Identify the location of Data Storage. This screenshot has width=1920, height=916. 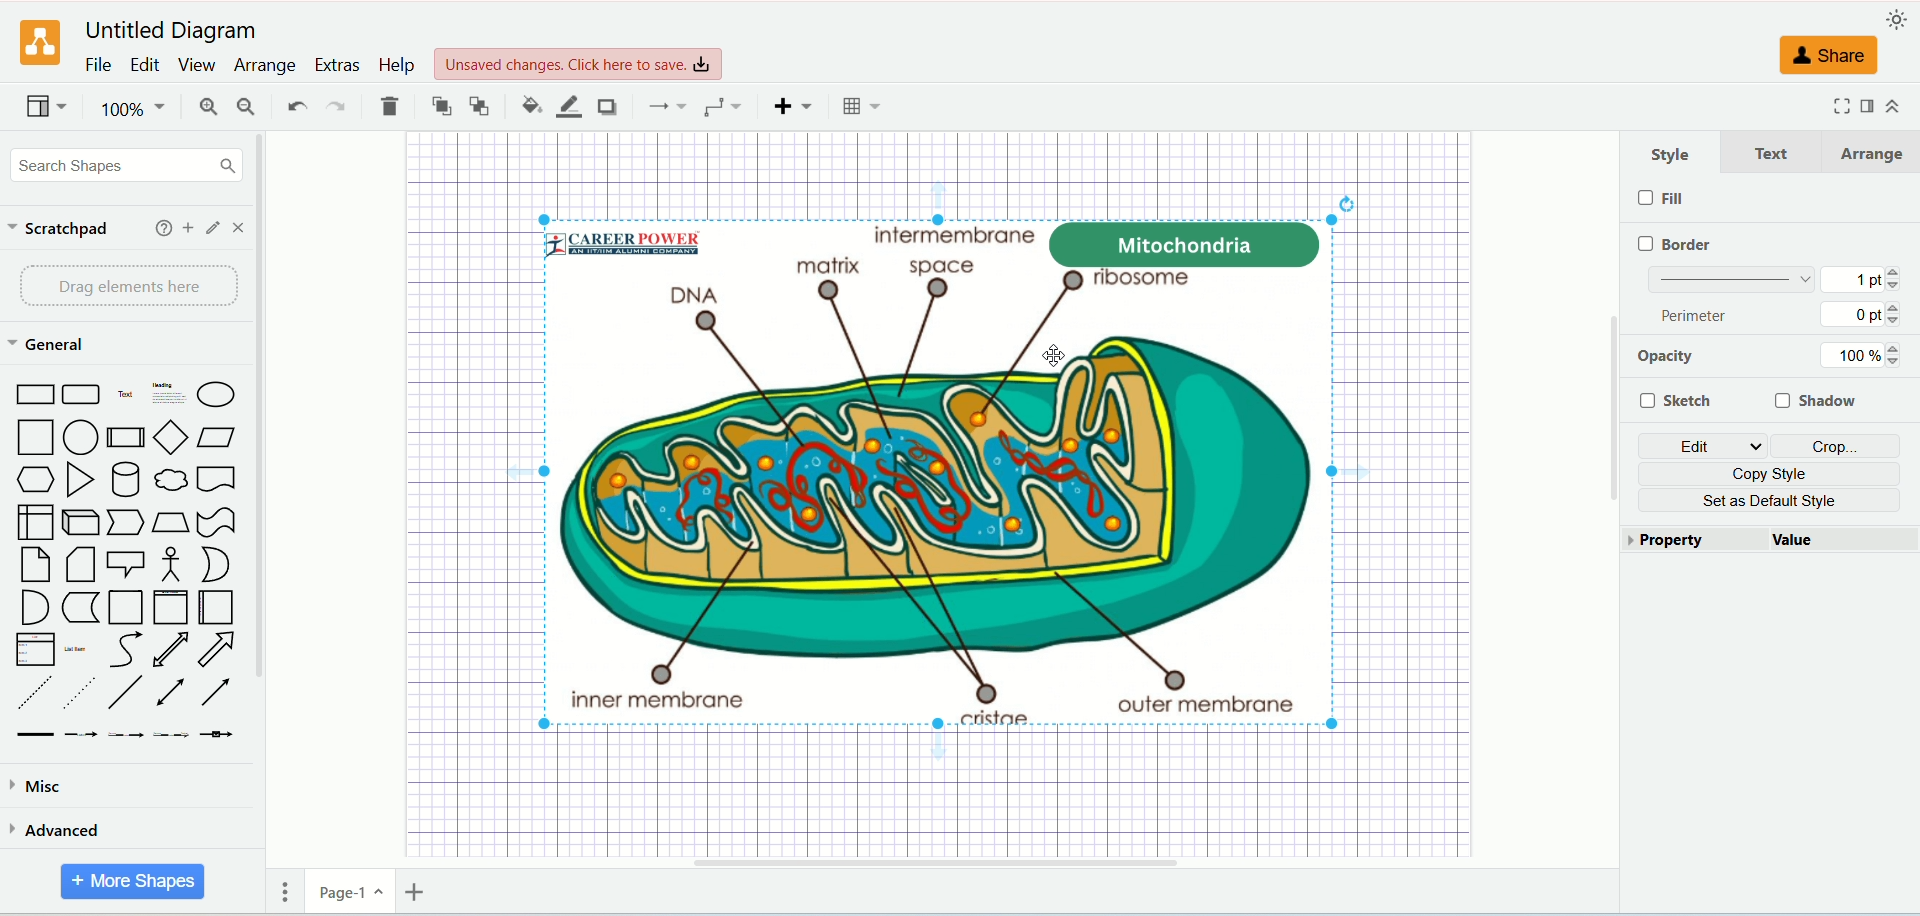
(80, 609).